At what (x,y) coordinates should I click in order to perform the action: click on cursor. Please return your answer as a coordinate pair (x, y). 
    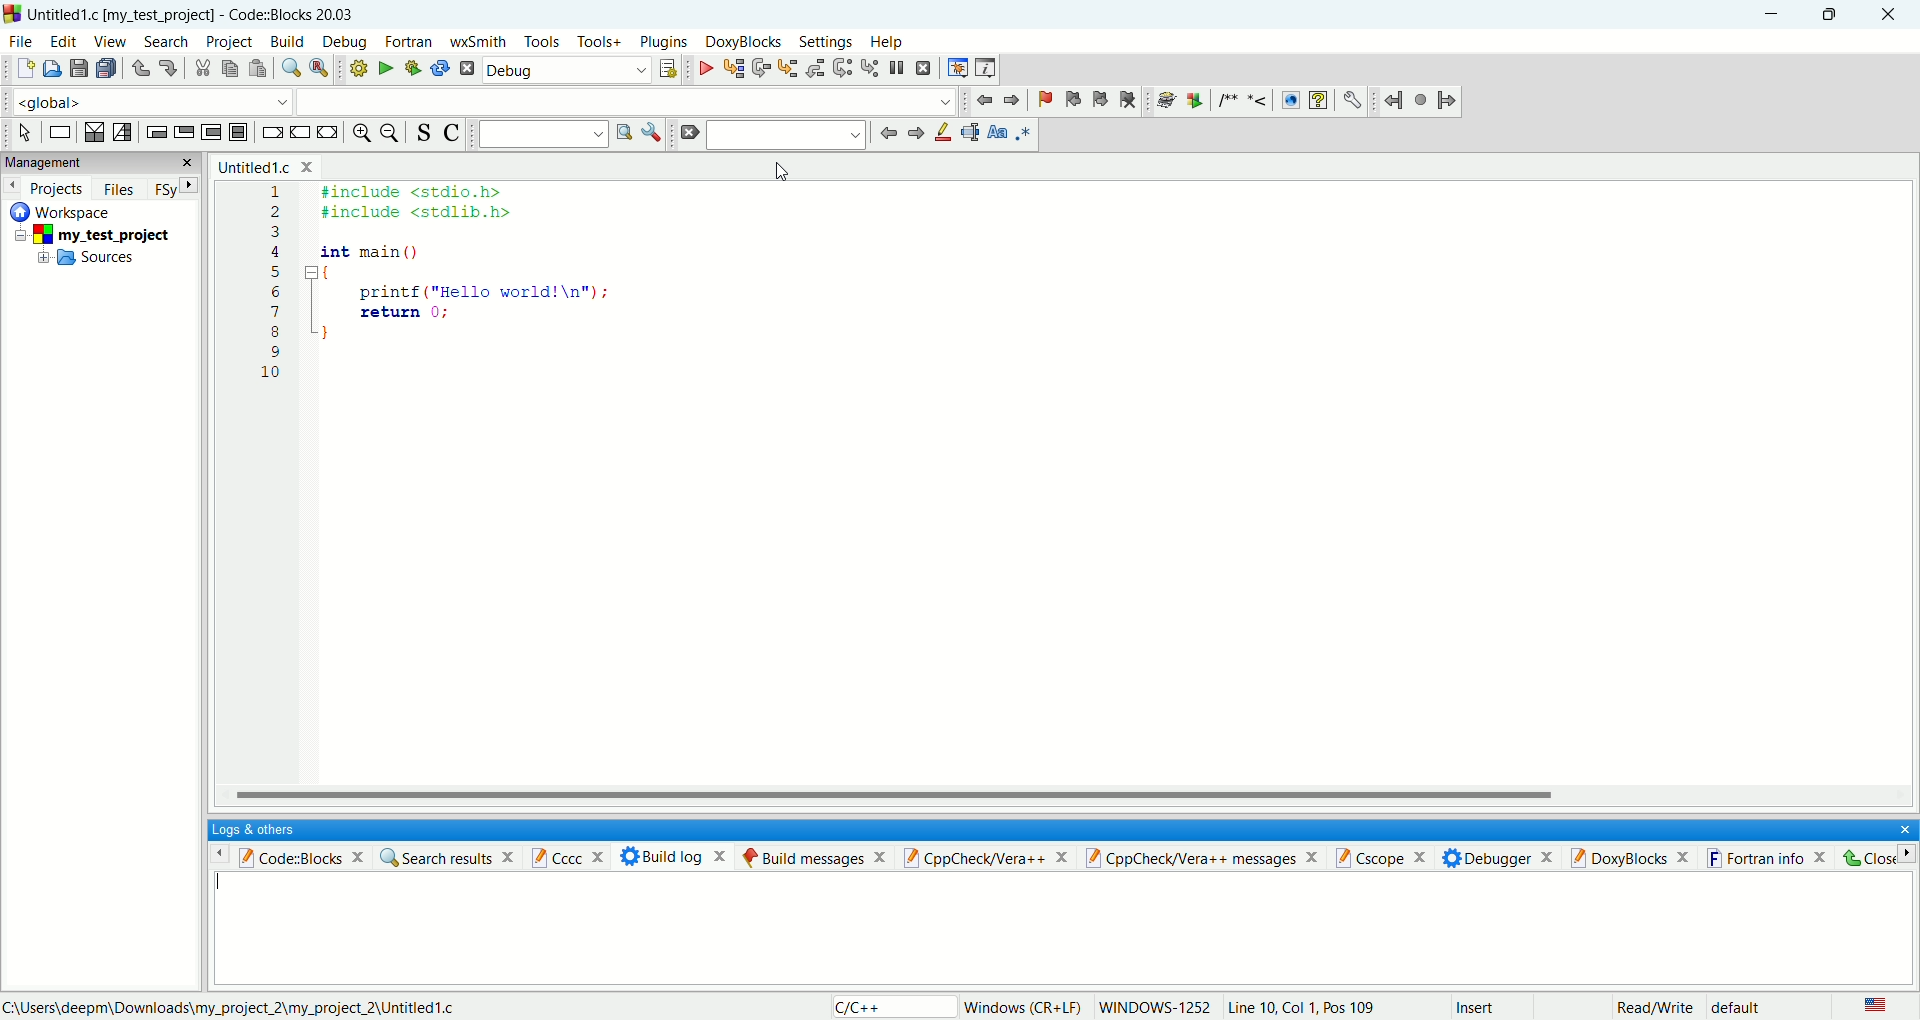
    Looking at the image, I should click on (783, 172).